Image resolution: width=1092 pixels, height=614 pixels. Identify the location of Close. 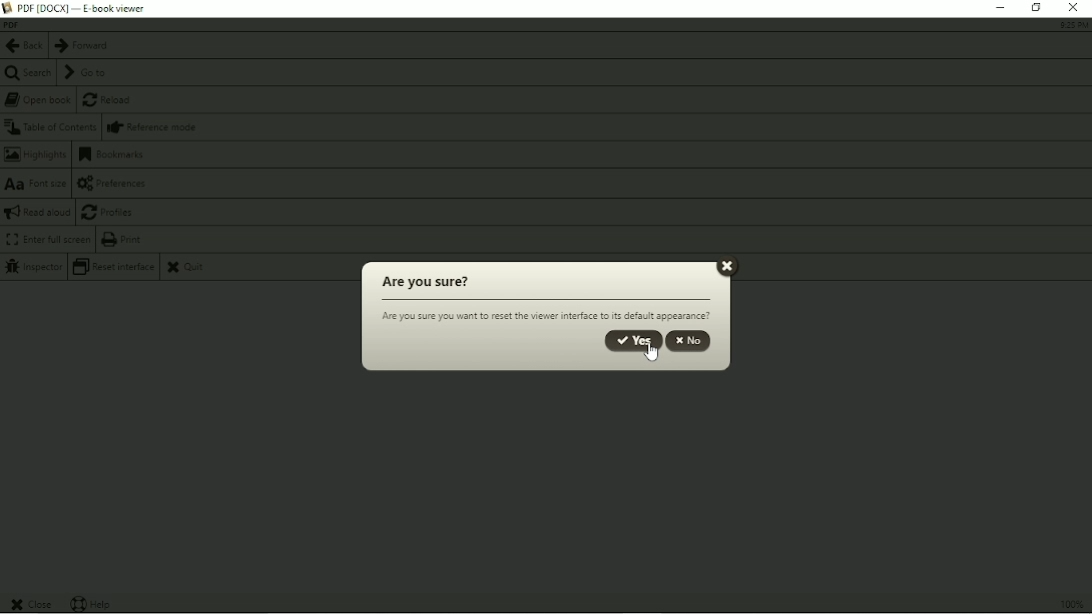
(33, 603).